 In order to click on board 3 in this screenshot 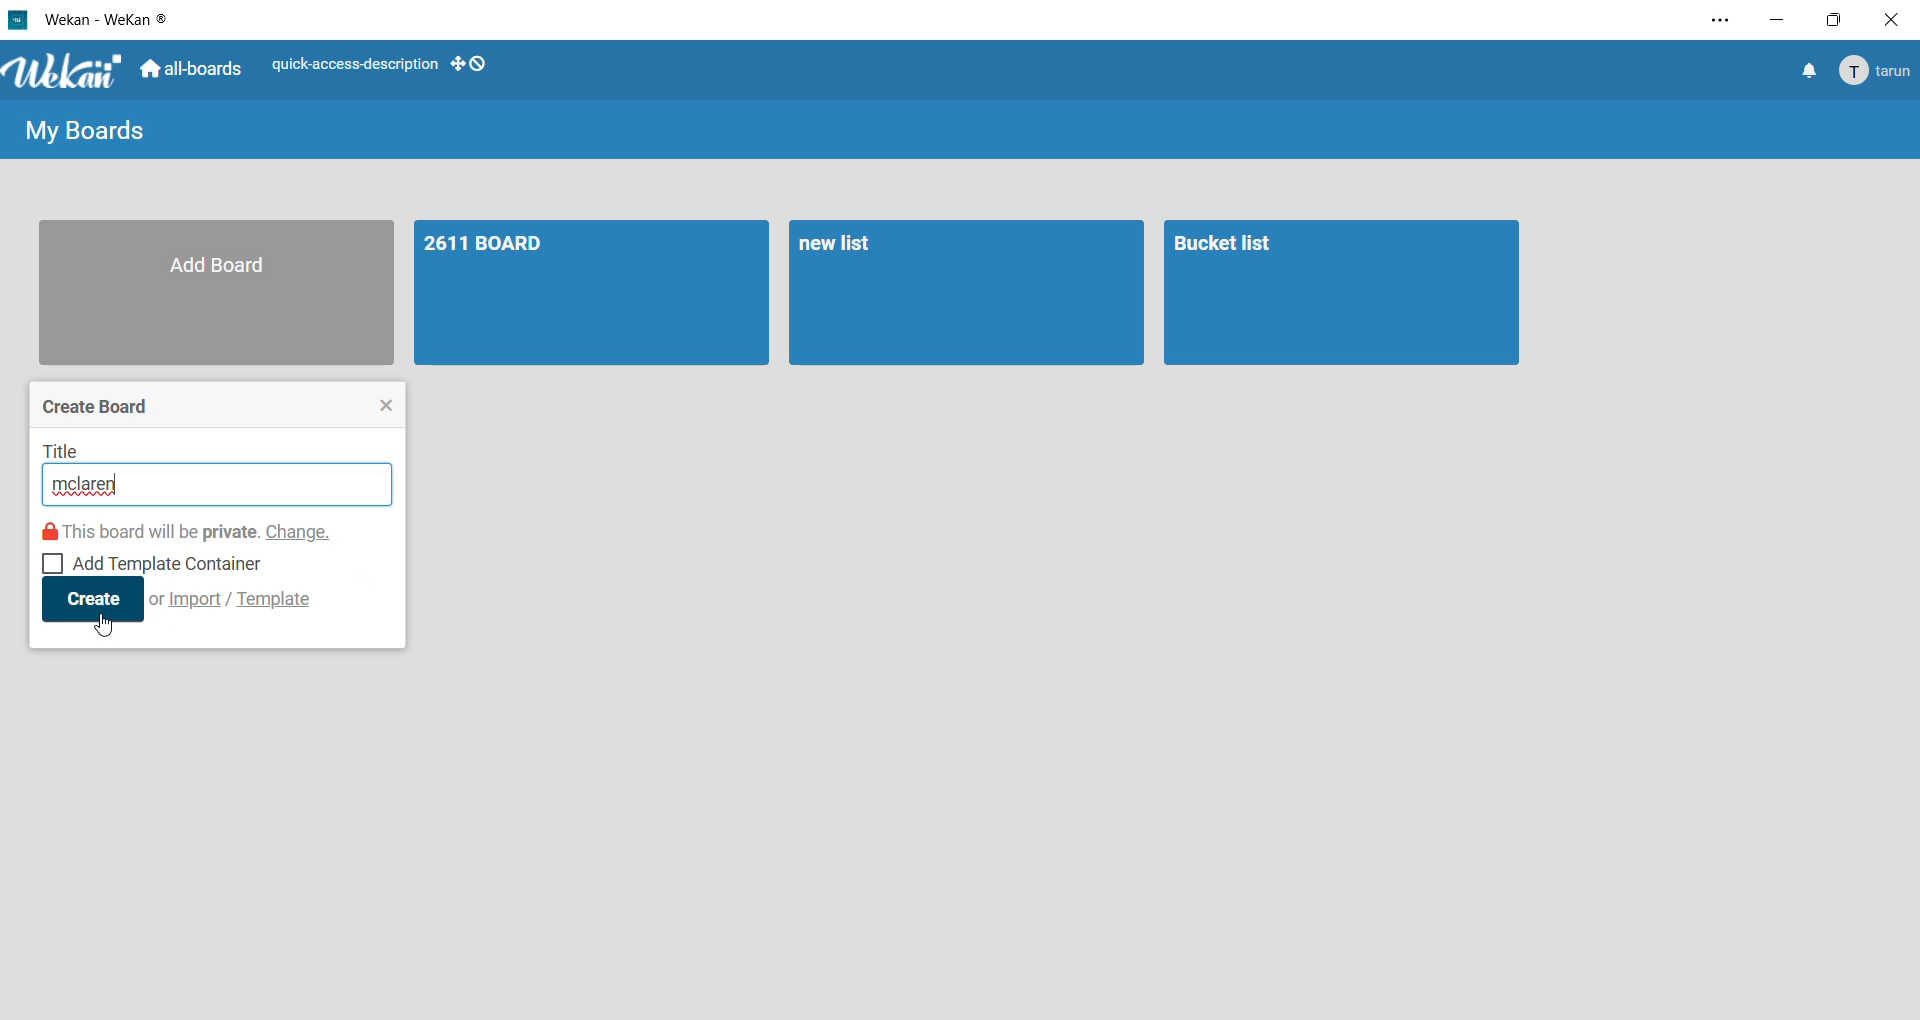, I will do `click(1343, 294)`.